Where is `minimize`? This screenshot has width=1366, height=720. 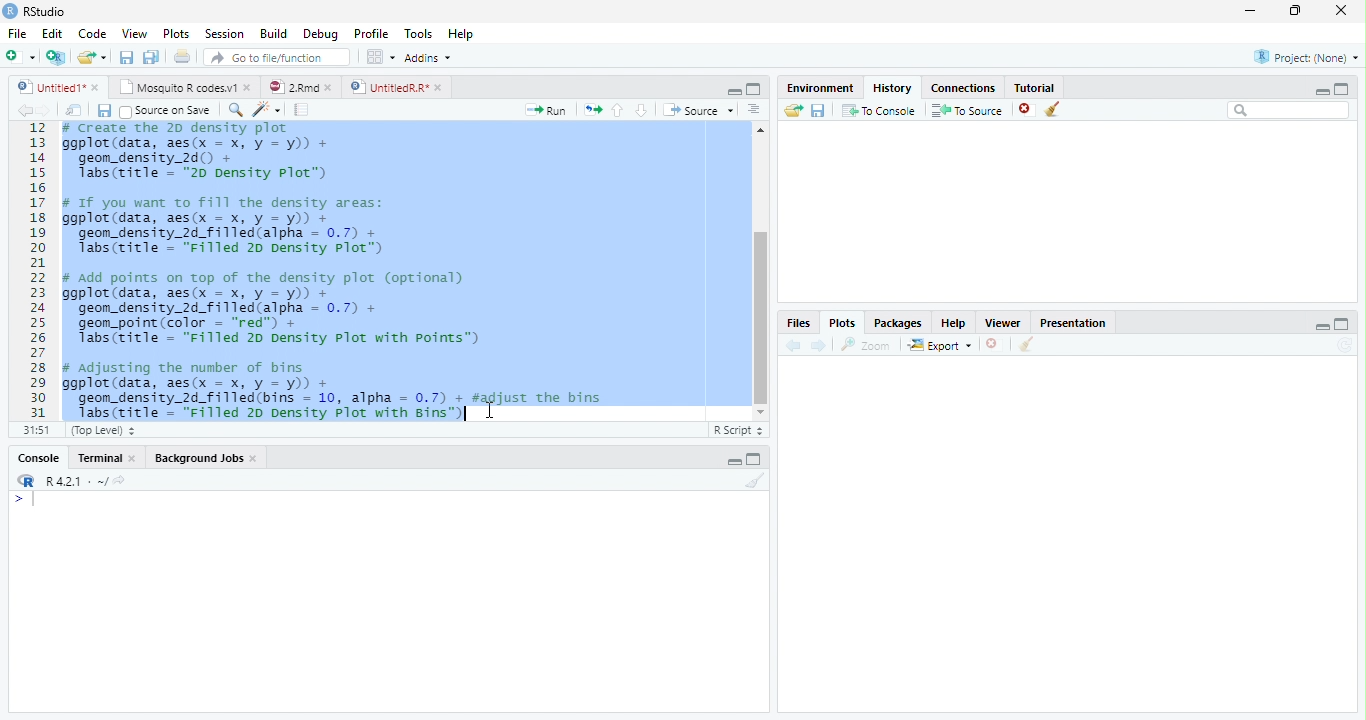
minimize is located at coordinates (1249, 12).